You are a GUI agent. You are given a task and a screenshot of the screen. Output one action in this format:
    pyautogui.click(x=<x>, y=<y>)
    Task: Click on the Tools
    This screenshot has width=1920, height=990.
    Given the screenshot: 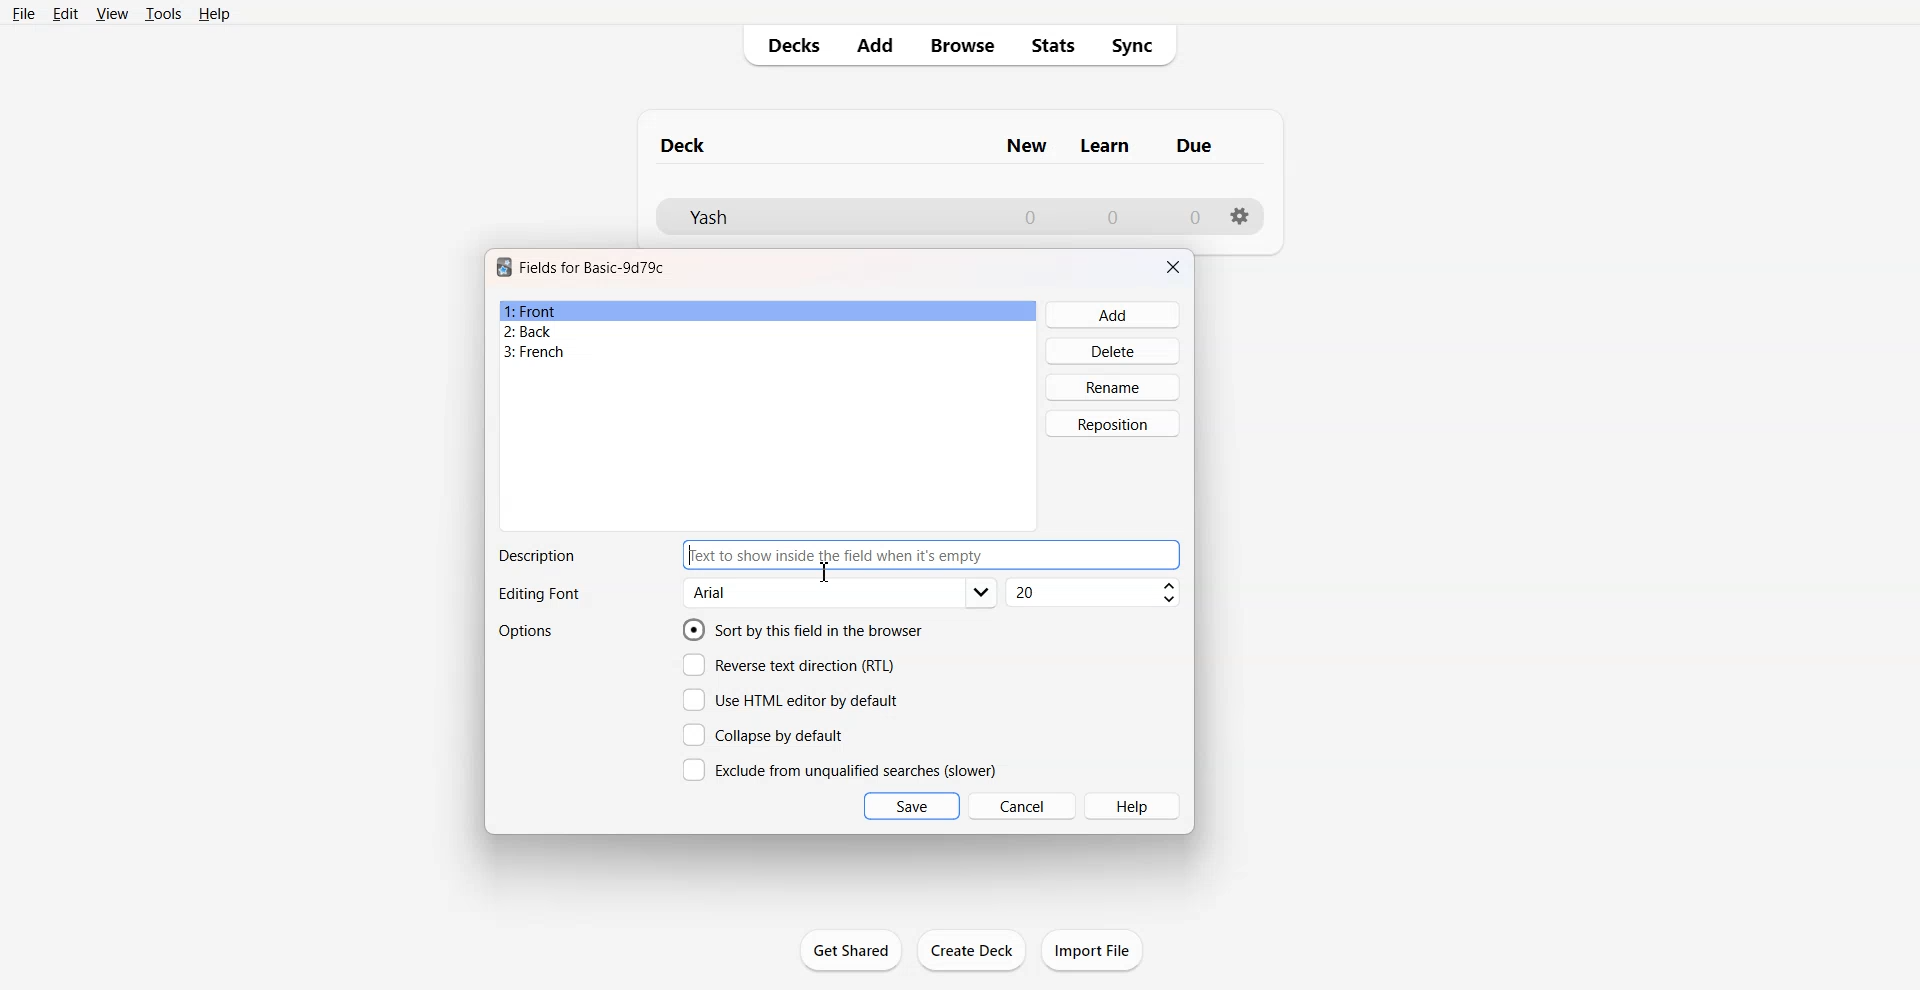 What is the action you would take?
    pyautogui.click(x=163, y=13)
    